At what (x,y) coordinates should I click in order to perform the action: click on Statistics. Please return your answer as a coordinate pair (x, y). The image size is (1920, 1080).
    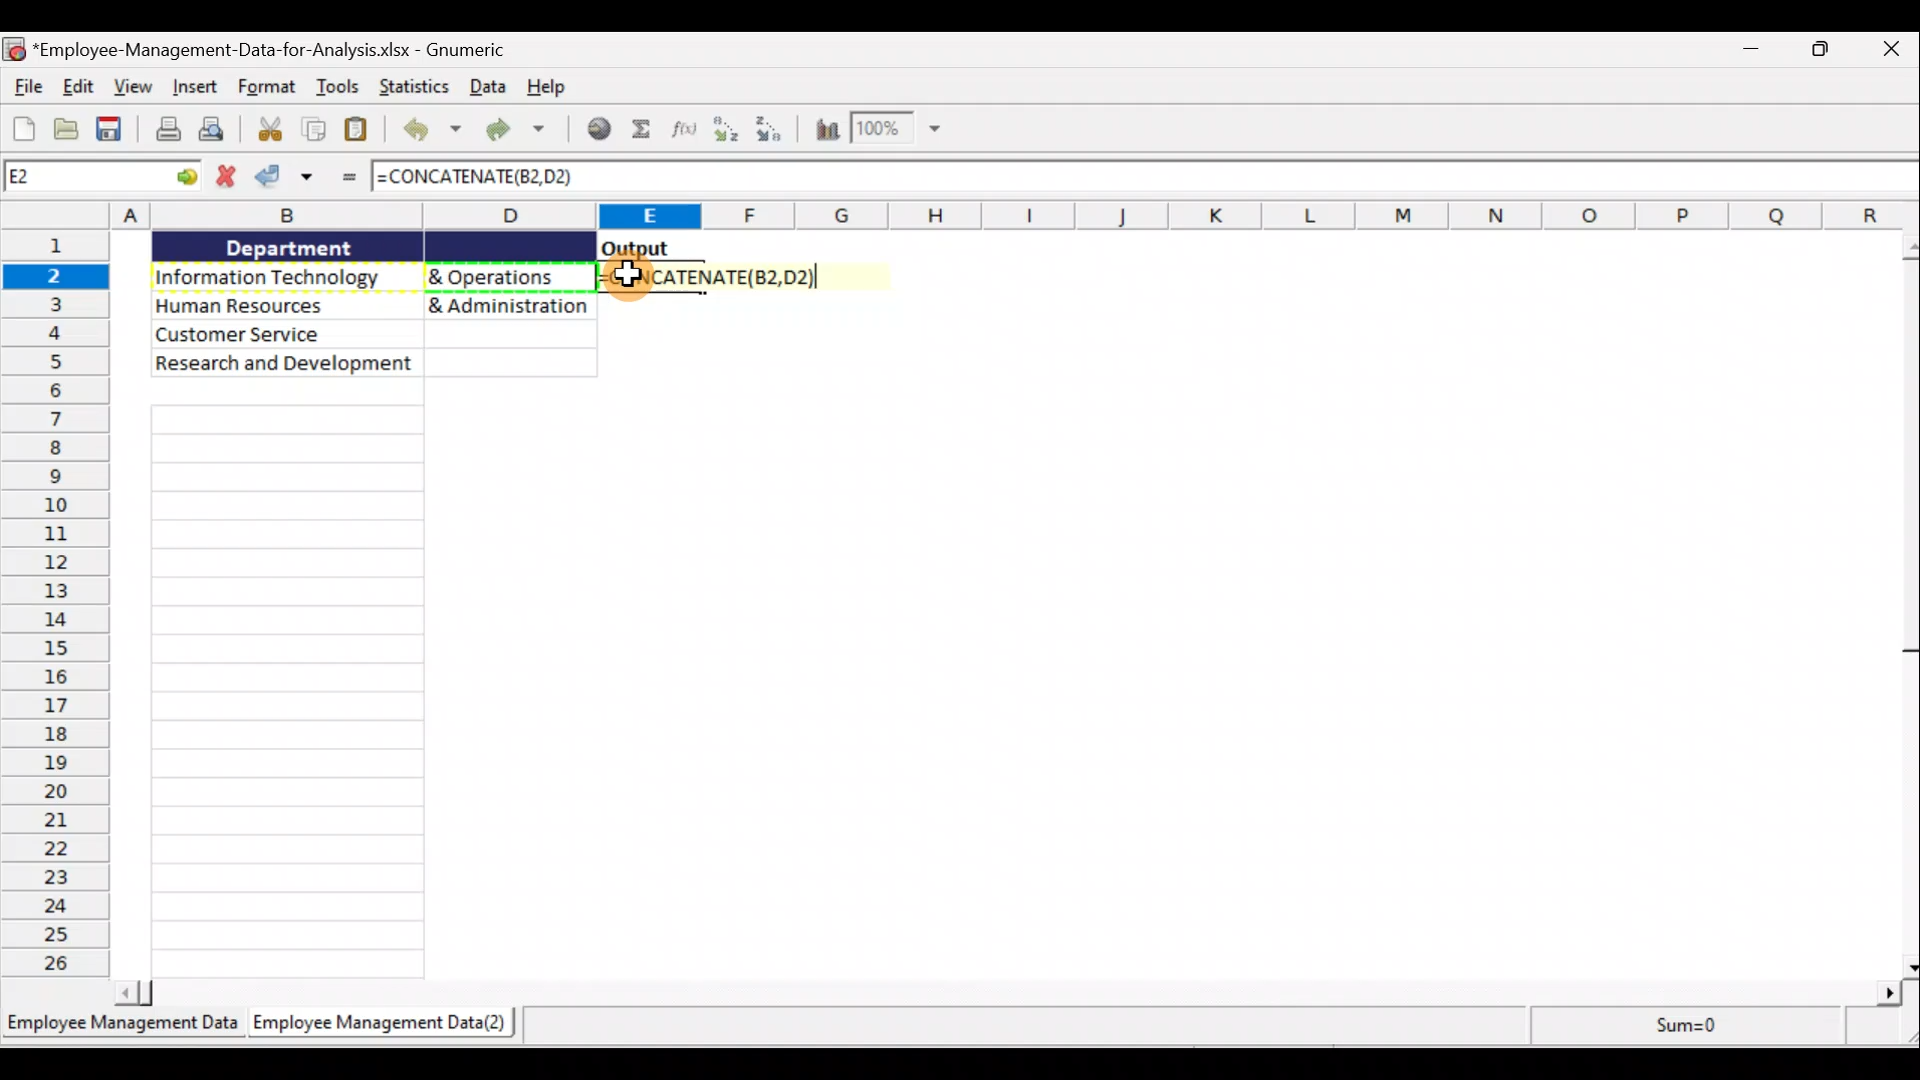
    Looking at the image, I should click on (417, 88).